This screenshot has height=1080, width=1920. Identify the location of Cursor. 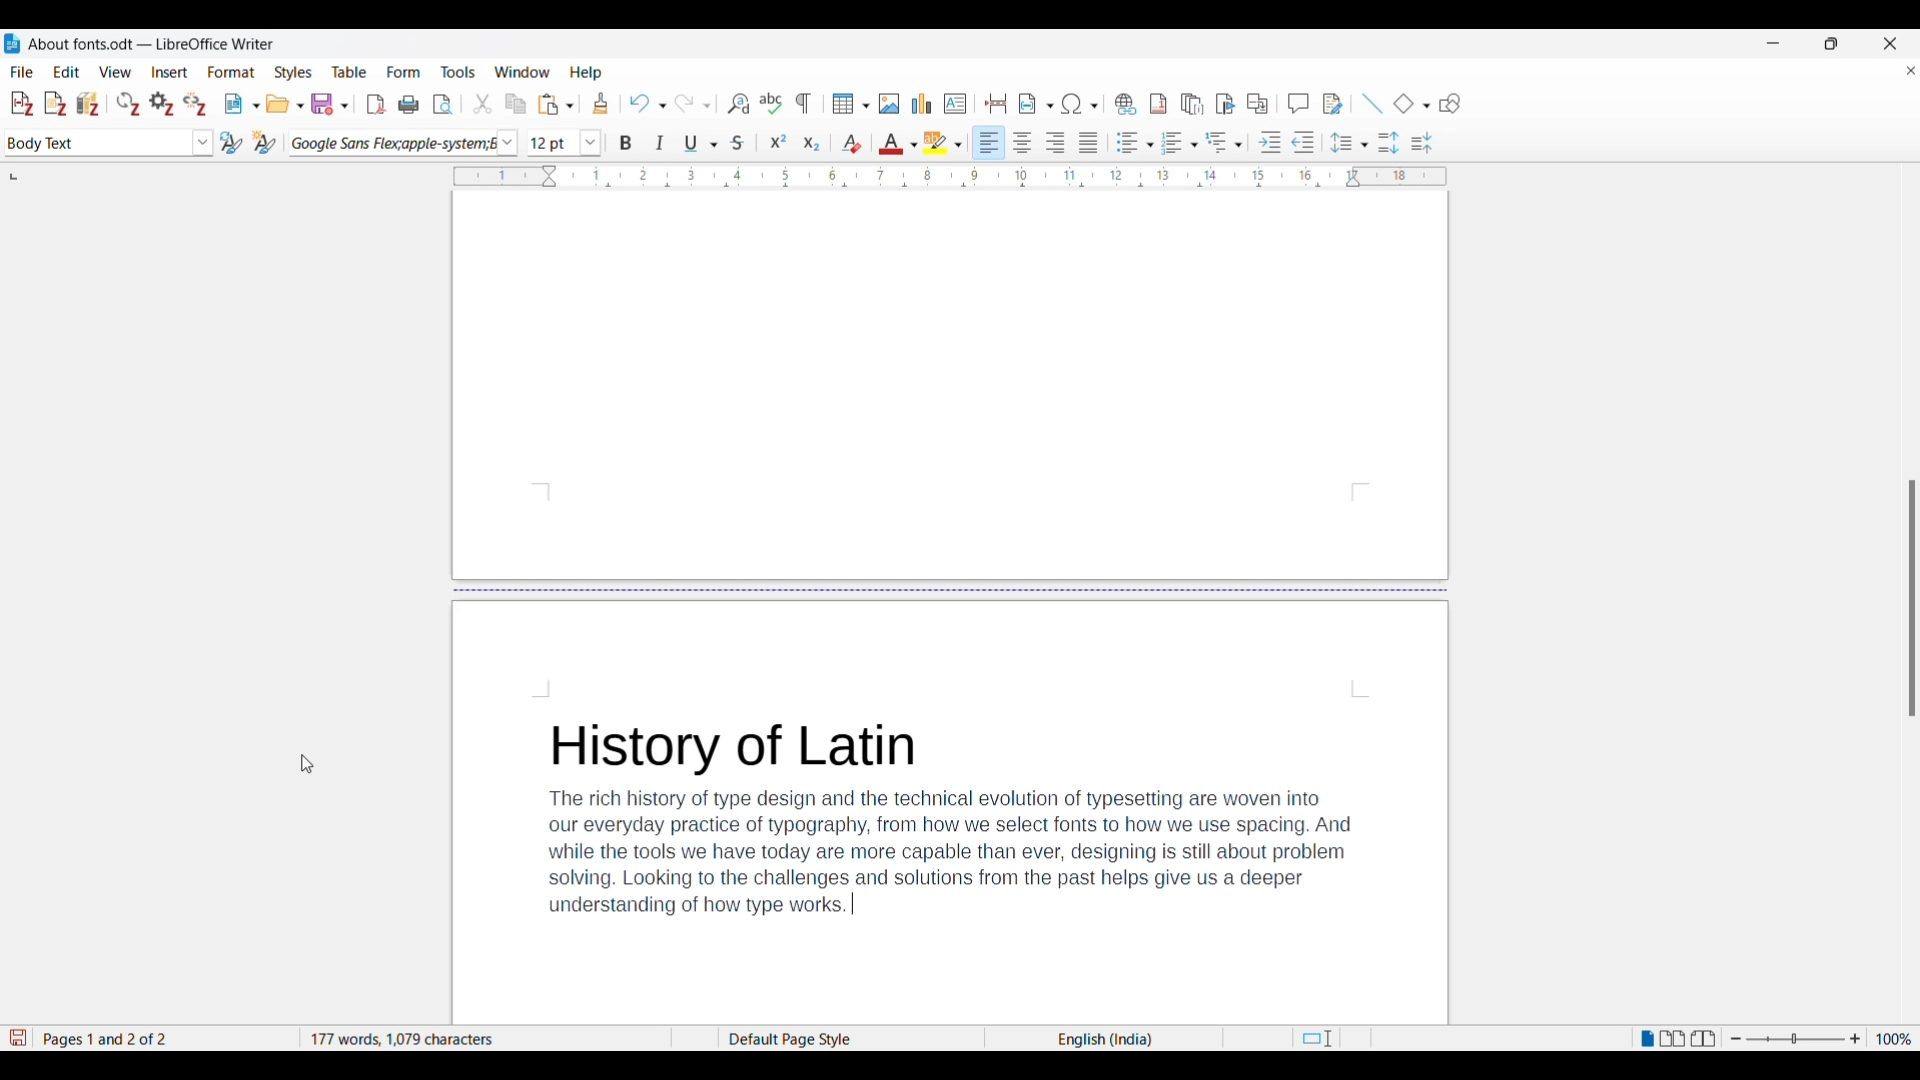
(306, 765).